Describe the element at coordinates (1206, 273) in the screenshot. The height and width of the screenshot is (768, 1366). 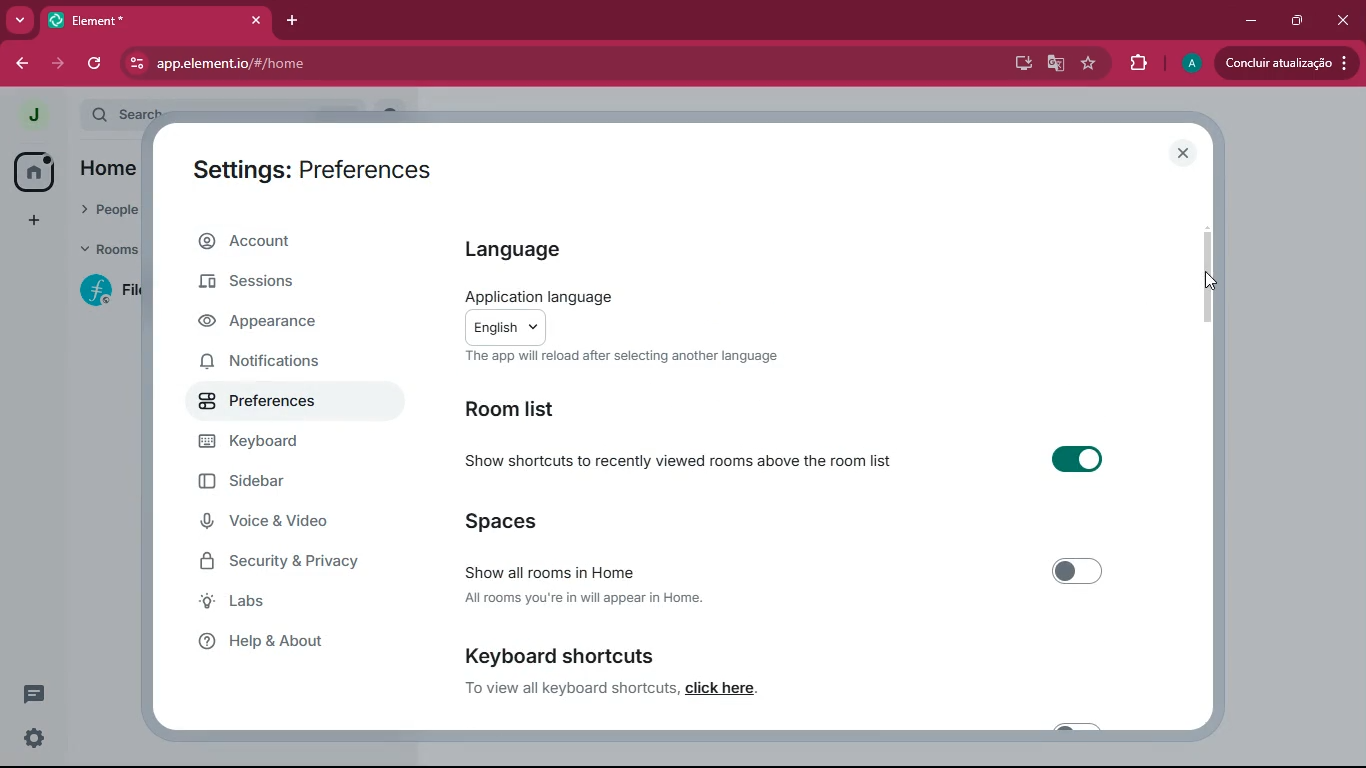
I see `scroll bar` at that location.